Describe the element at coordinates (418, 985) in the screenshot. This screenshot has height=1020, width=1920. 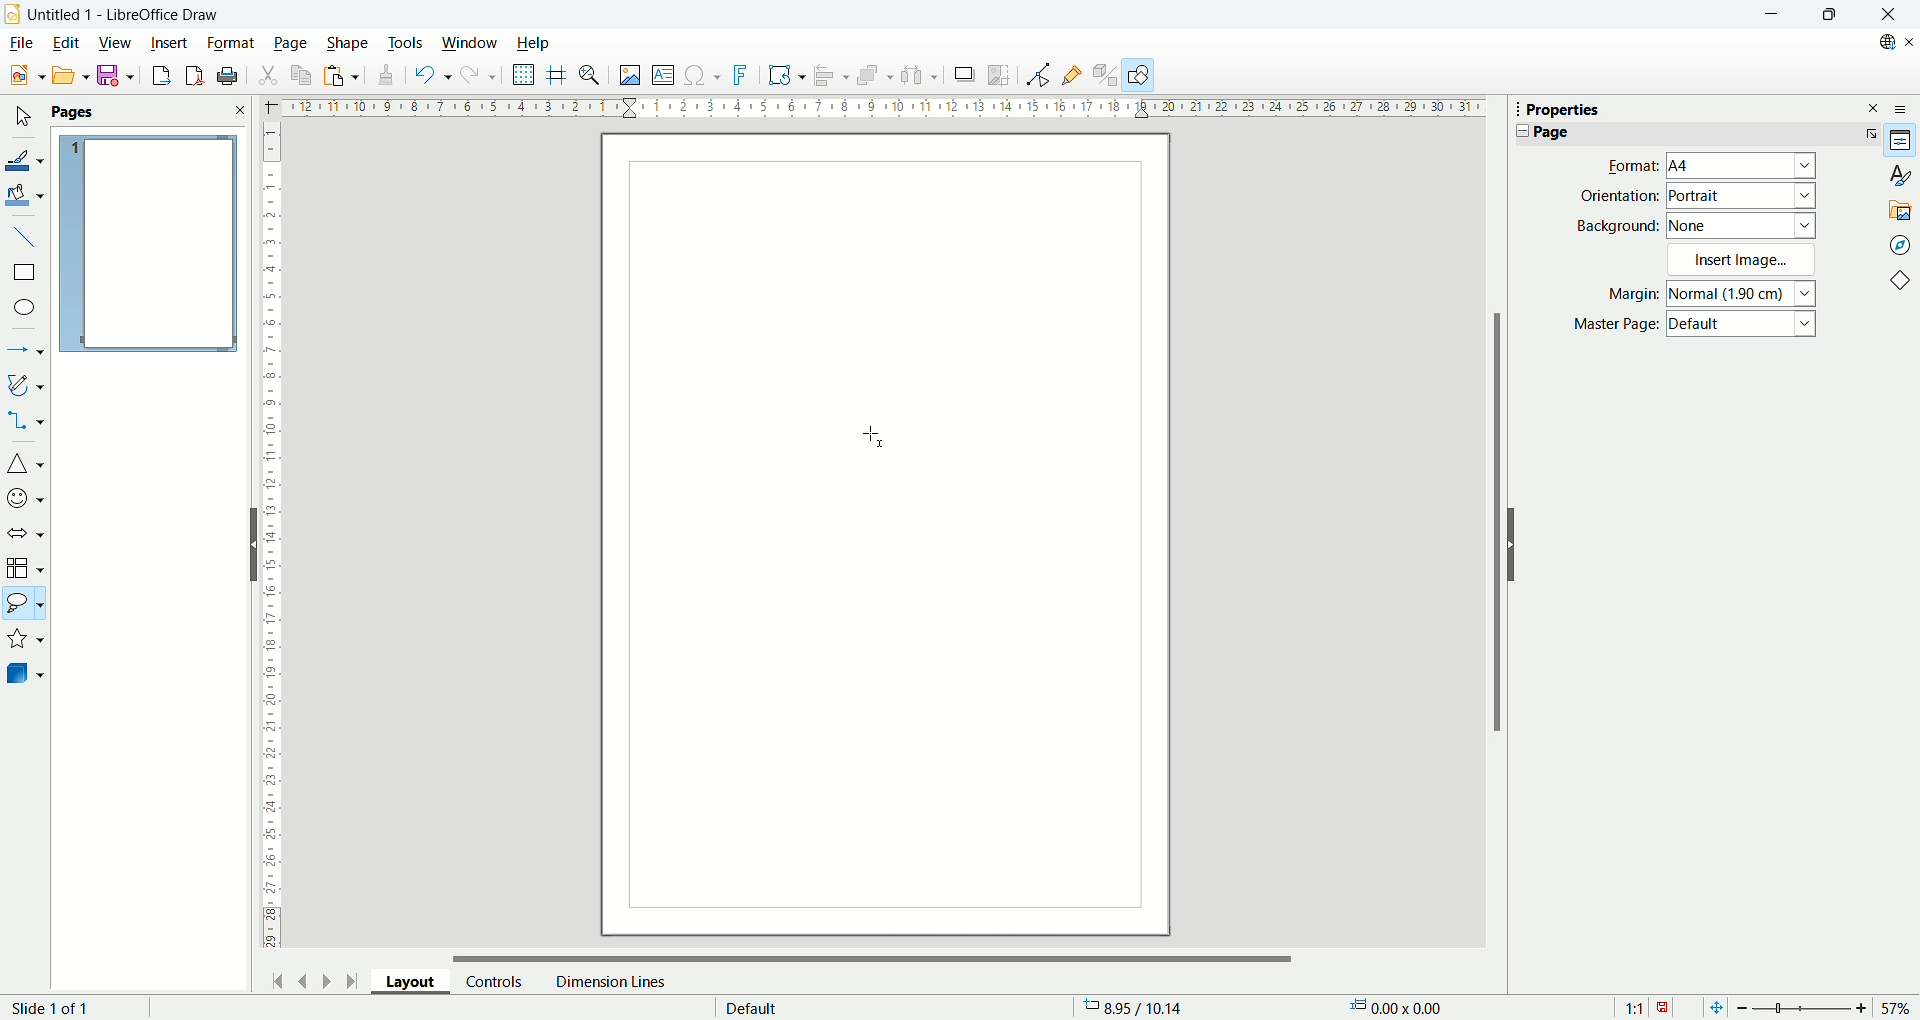
I see `layout` at that location.